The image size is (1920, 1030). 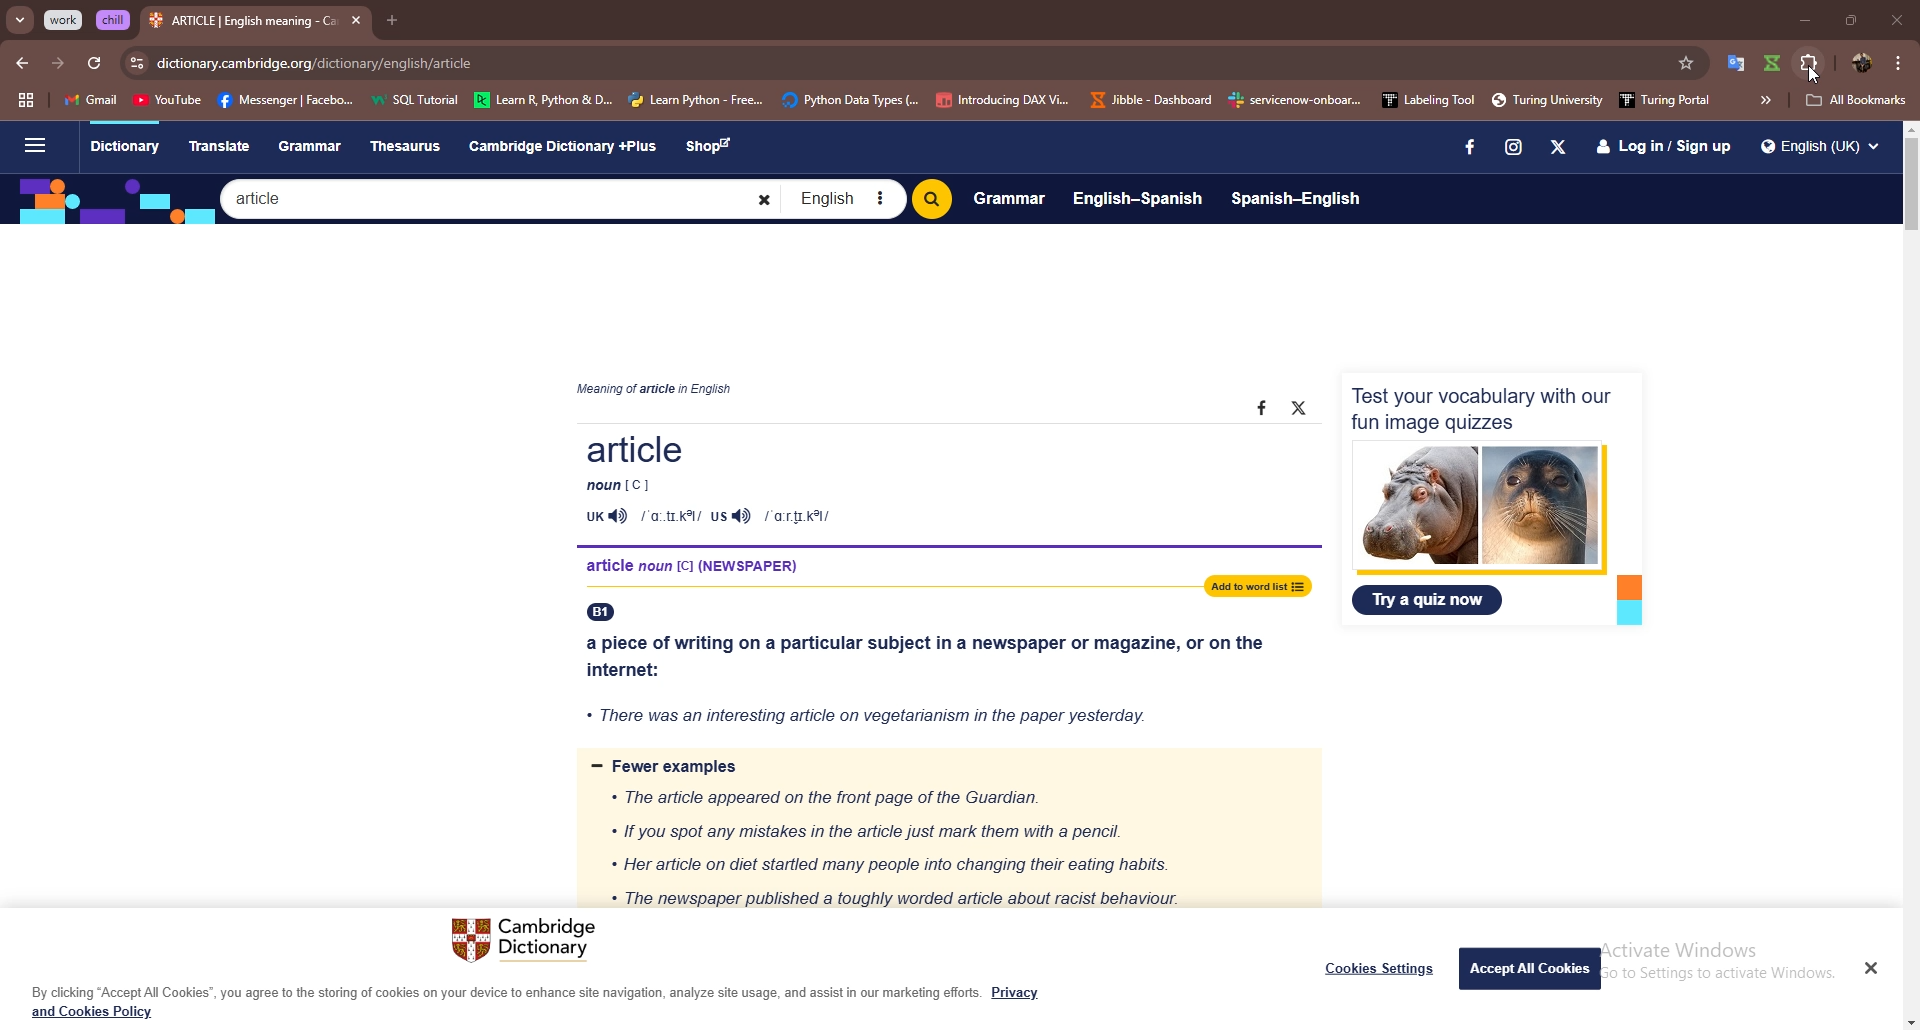 What do you see at coordinates (1009, 197) in the screenshot?
I see `Grammar` at bounding box center [1009, 197].